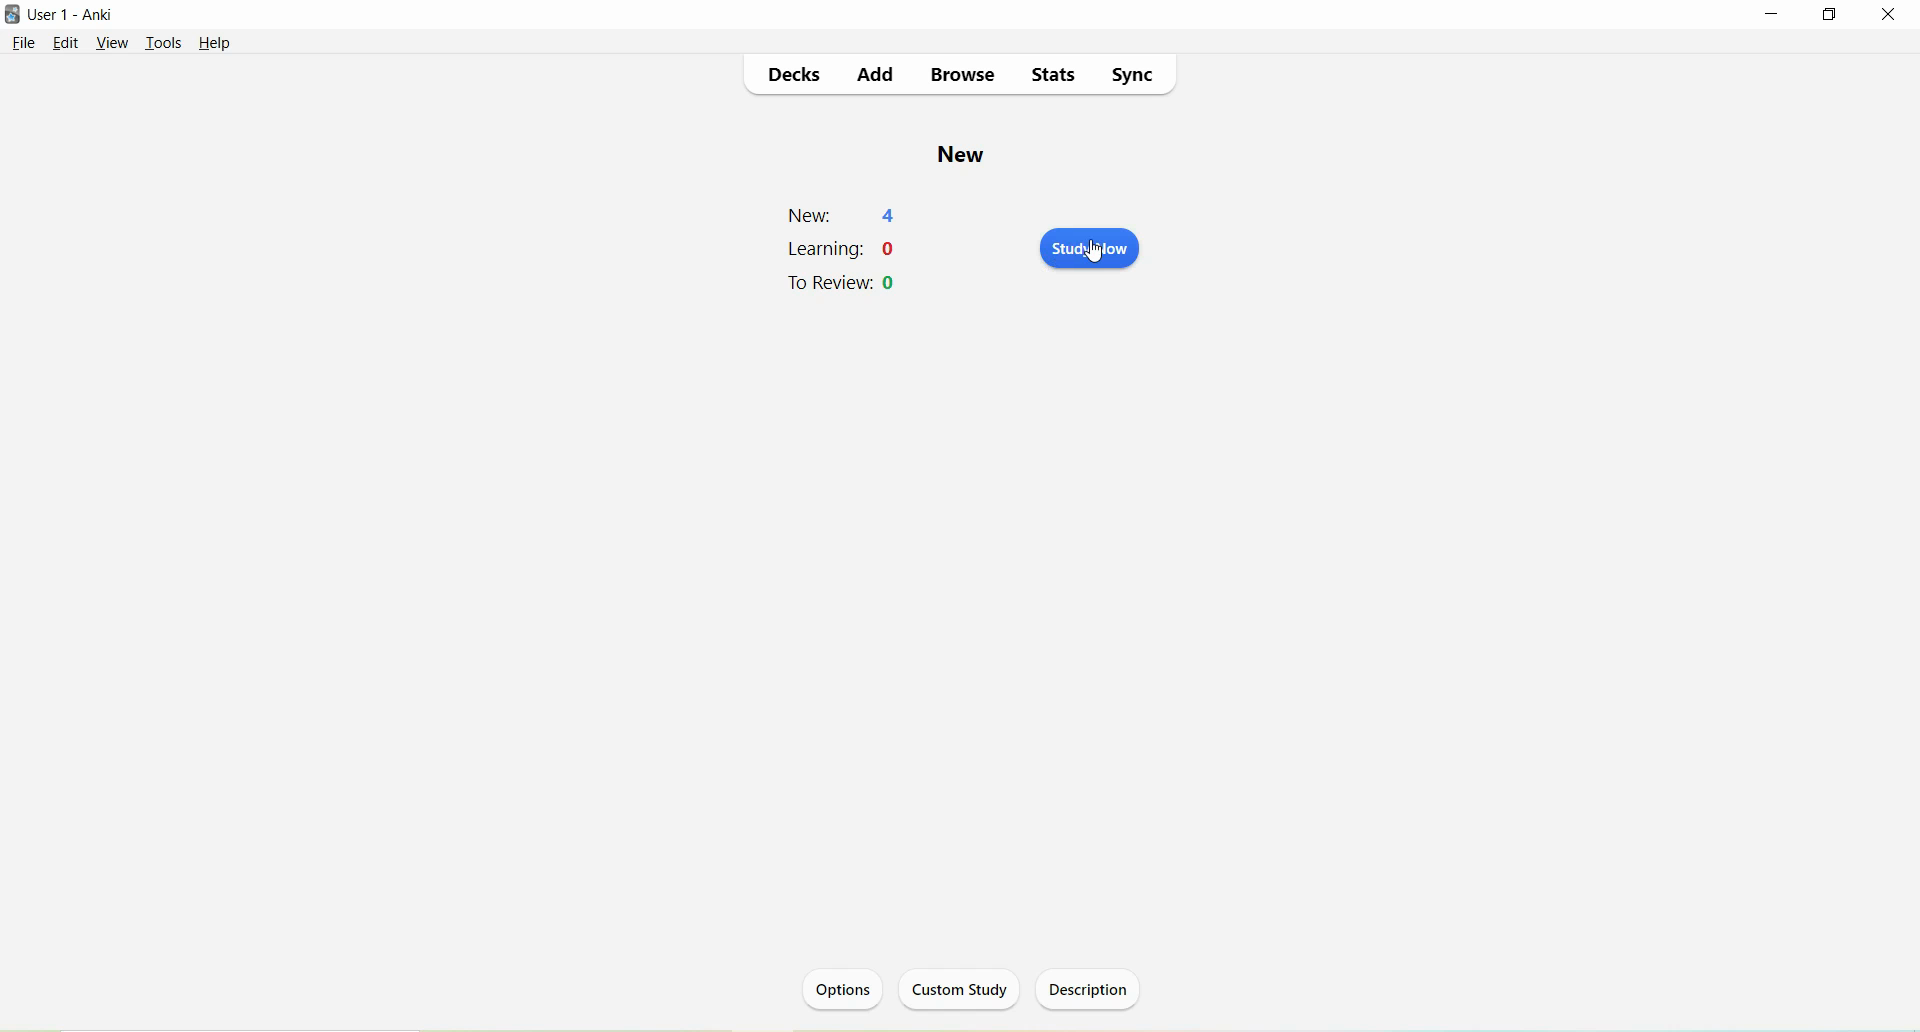 This screenshot has height=1032, width=1920. Describe the element at coordinates (892, 215) in the screenshot. I see `4` at that location.